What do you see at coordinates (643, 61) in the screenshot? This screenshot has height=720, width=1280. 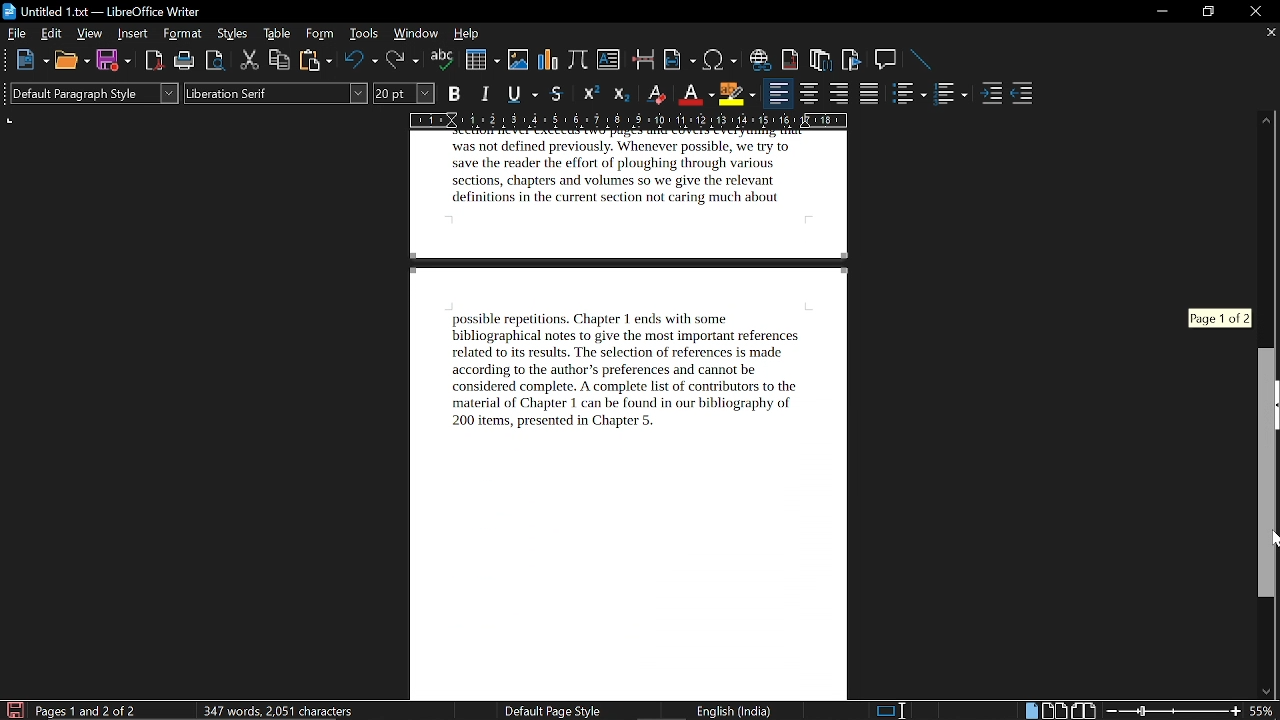 I see `insert page break` at bounding box center [643, 61].